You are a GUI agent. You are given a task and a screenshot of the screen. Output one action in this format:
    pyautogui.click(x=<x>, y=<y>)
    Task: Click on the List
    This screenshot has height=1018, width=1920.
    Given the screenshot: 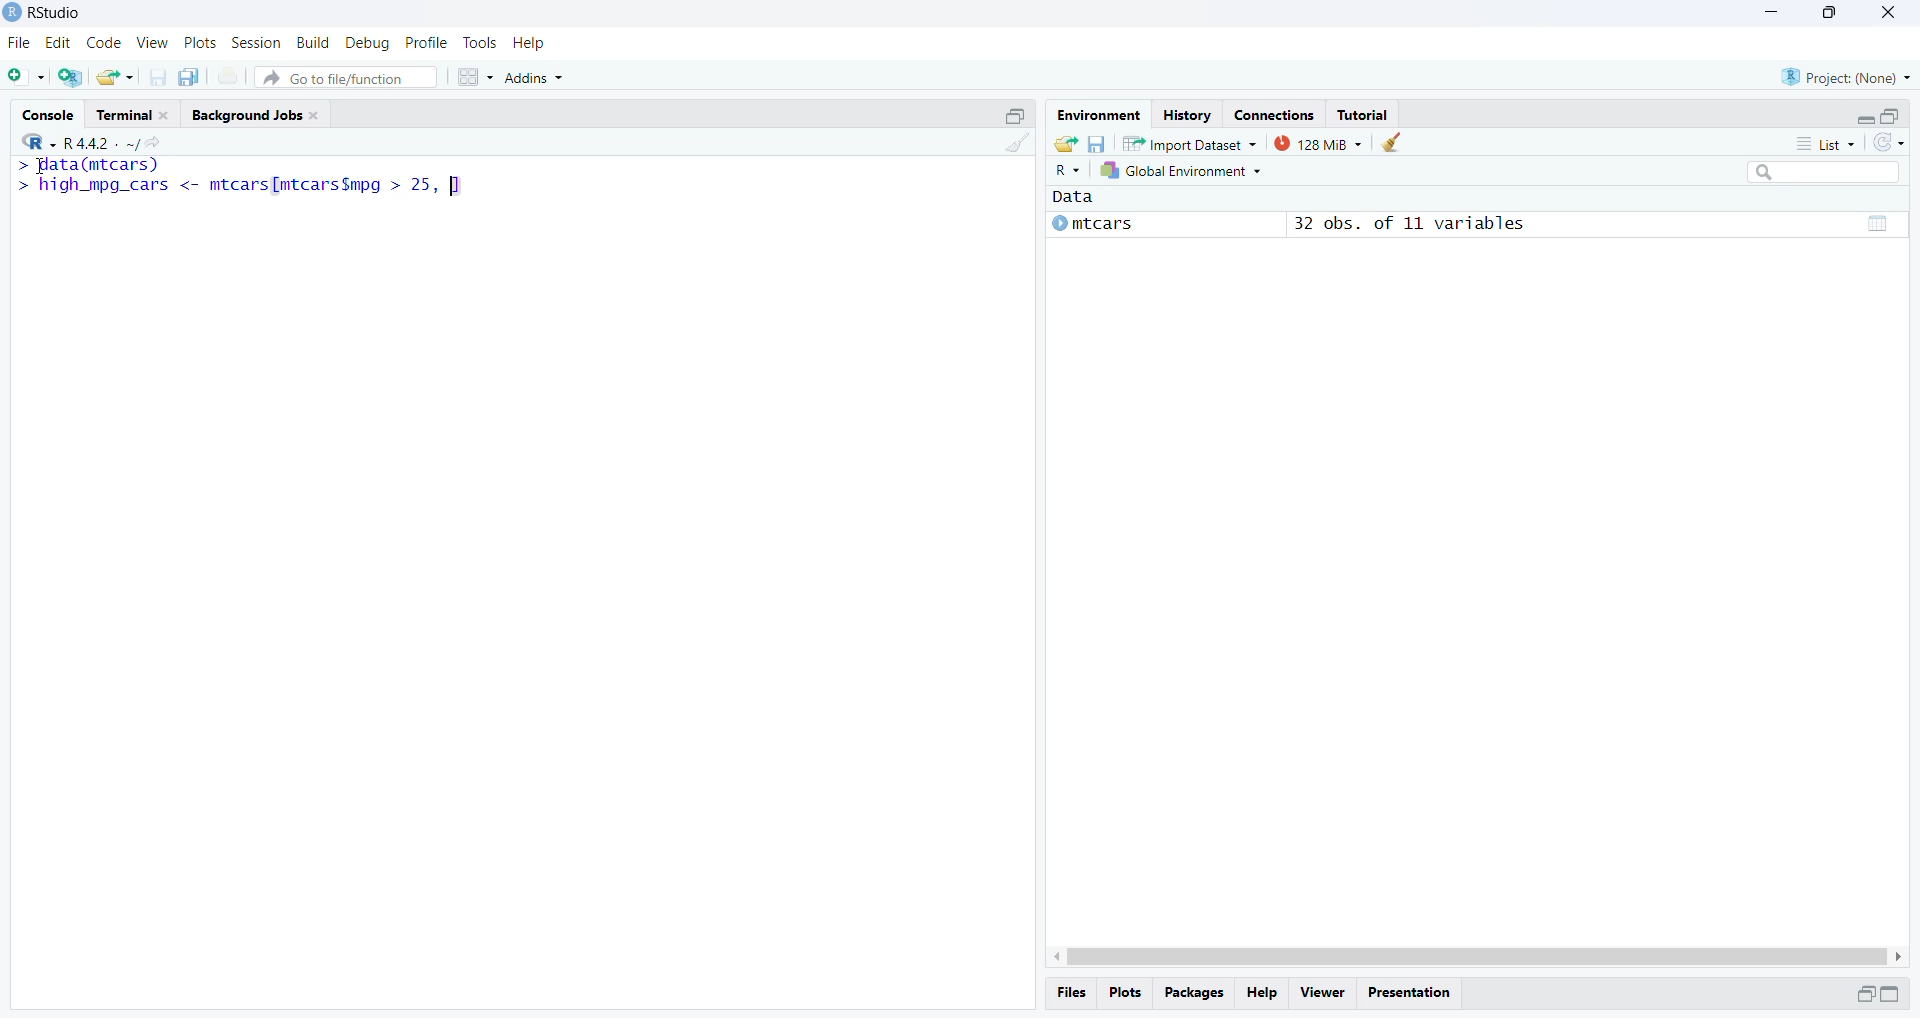 What is the action you would take?
    pyautogui.click(x=1825, y=142)
    